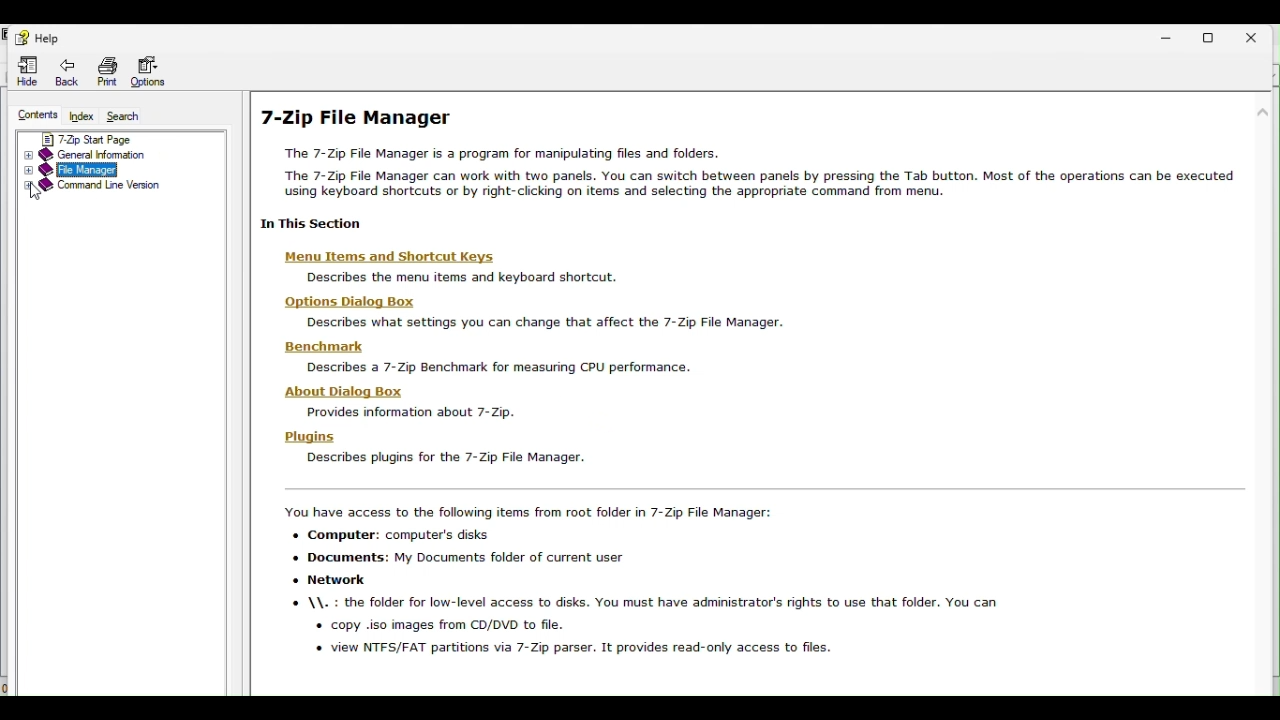  I want to click on Descnbes the menu items and kevboard shortcut., so click(484, 277).